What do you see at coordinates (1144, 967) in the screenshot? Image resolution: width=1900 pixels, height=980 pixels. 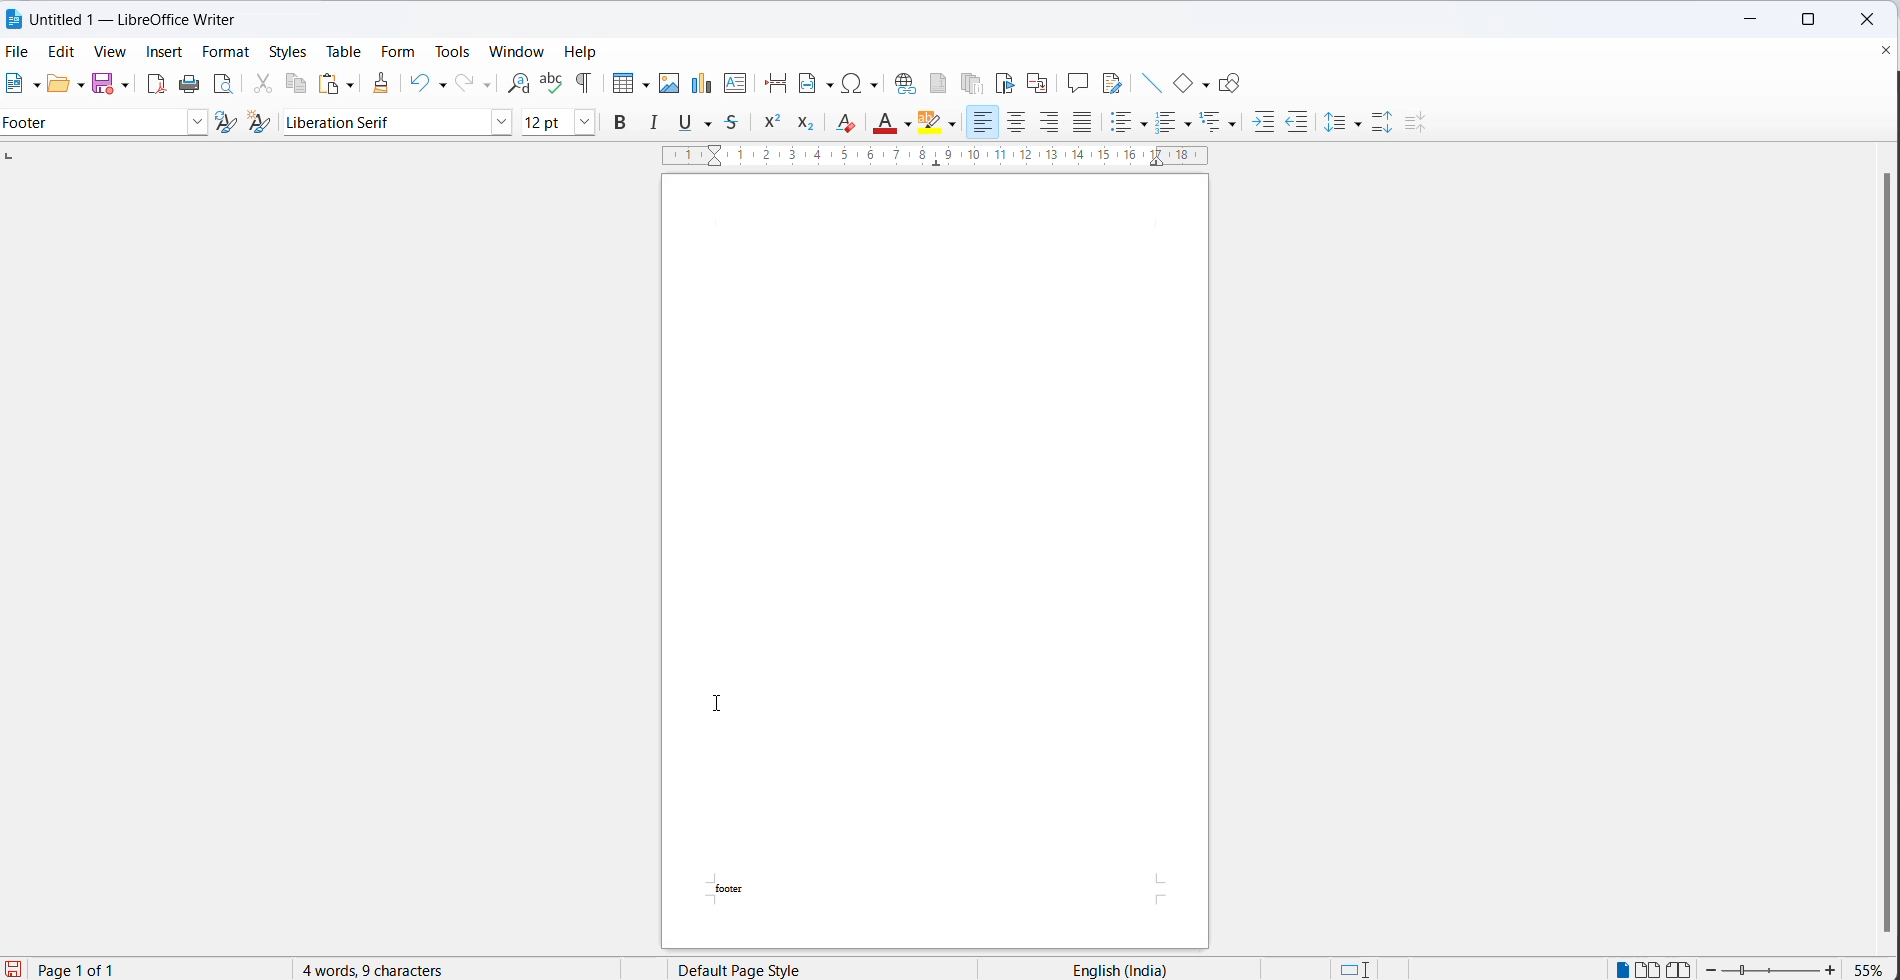 I see `text language` at bounding box center [1144, 967].